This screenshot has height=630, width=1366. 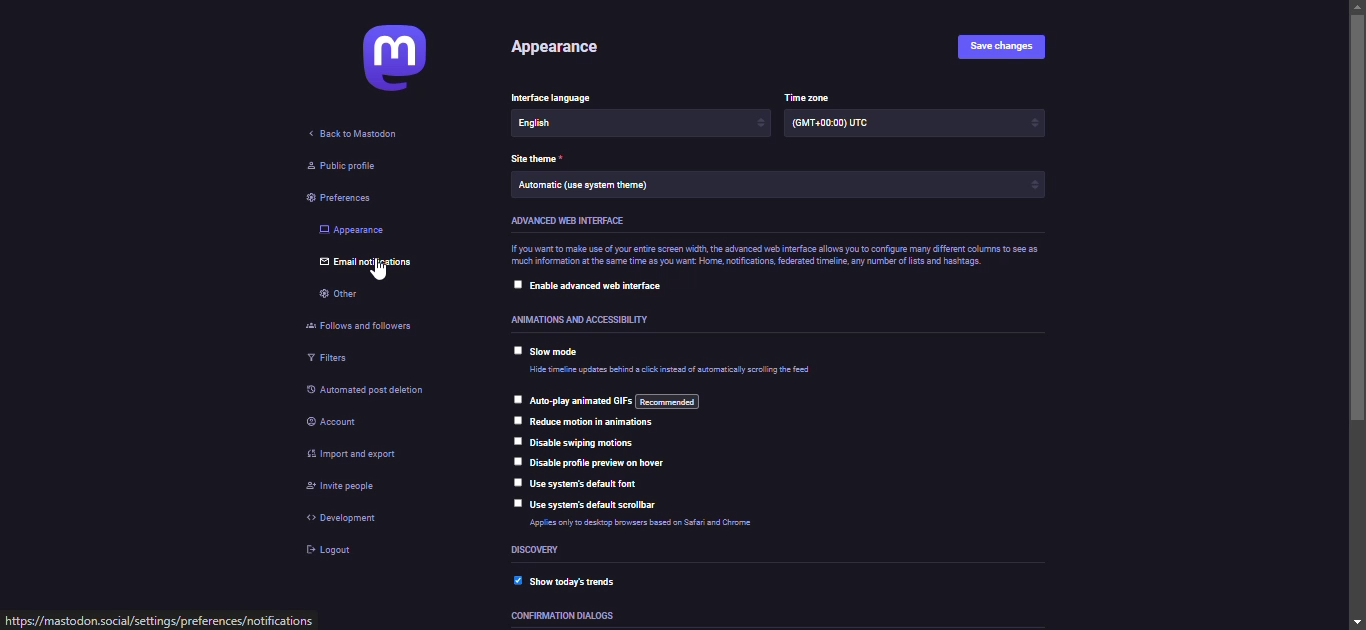 I want to click on back to mastodon, so click(x=362, y=132).